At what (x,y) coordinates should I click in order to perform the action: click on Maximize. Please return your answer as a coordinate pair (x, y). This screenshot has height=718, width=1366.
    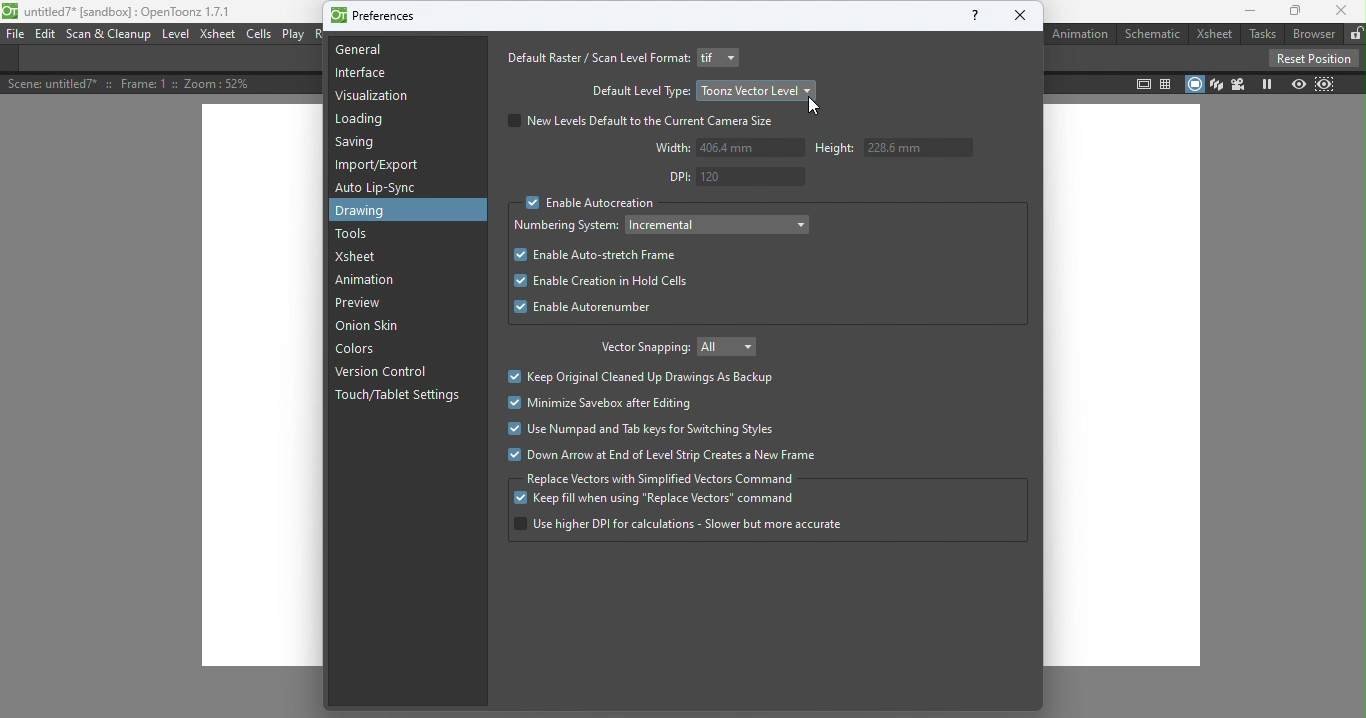
    Looking at the image, I should click on (1293, 11).